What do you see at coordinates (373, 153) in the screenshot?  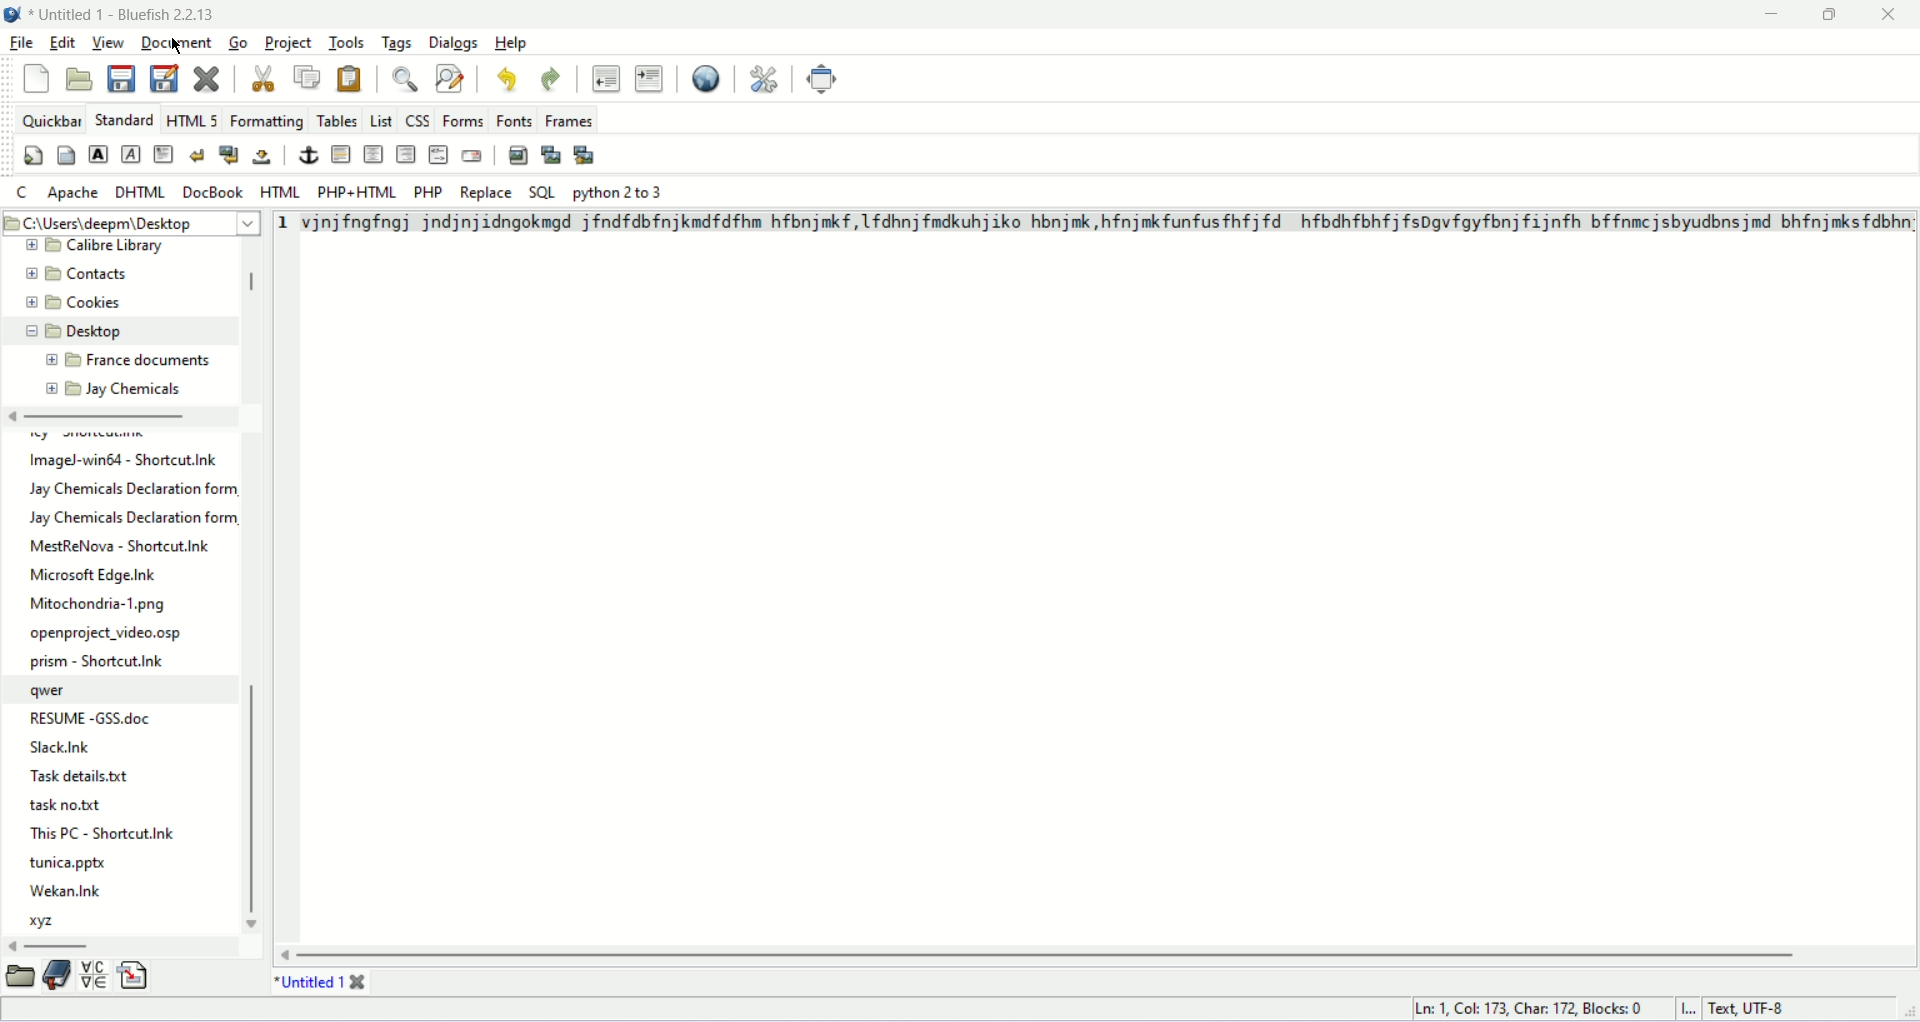 I see `center` at bounding box center [373, 153].